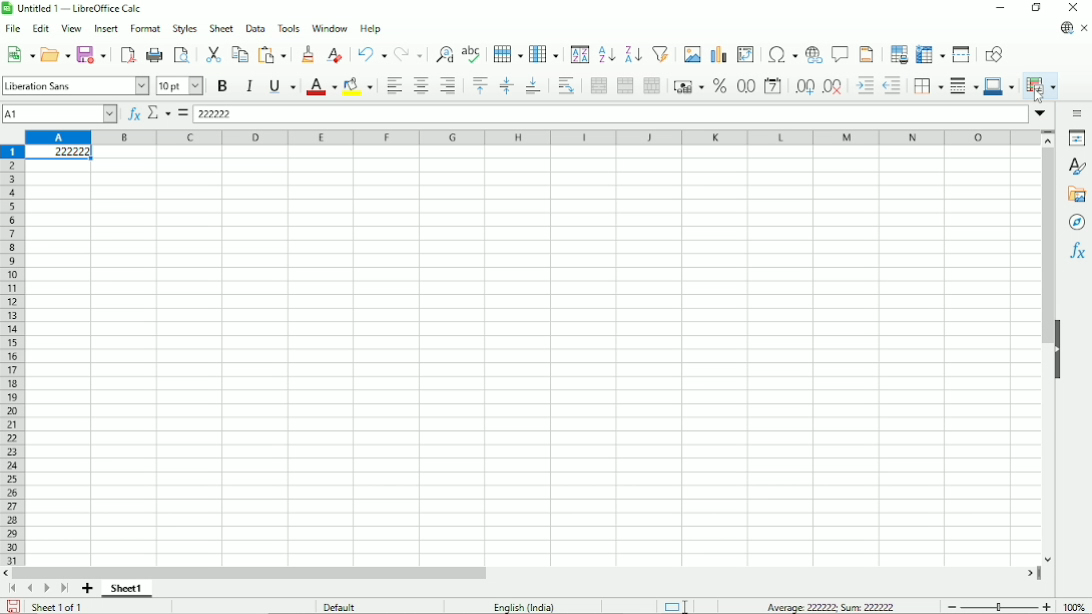 This screenshot has width=1092, height=614. I want to click on Clone formatting, so click(308, 53).